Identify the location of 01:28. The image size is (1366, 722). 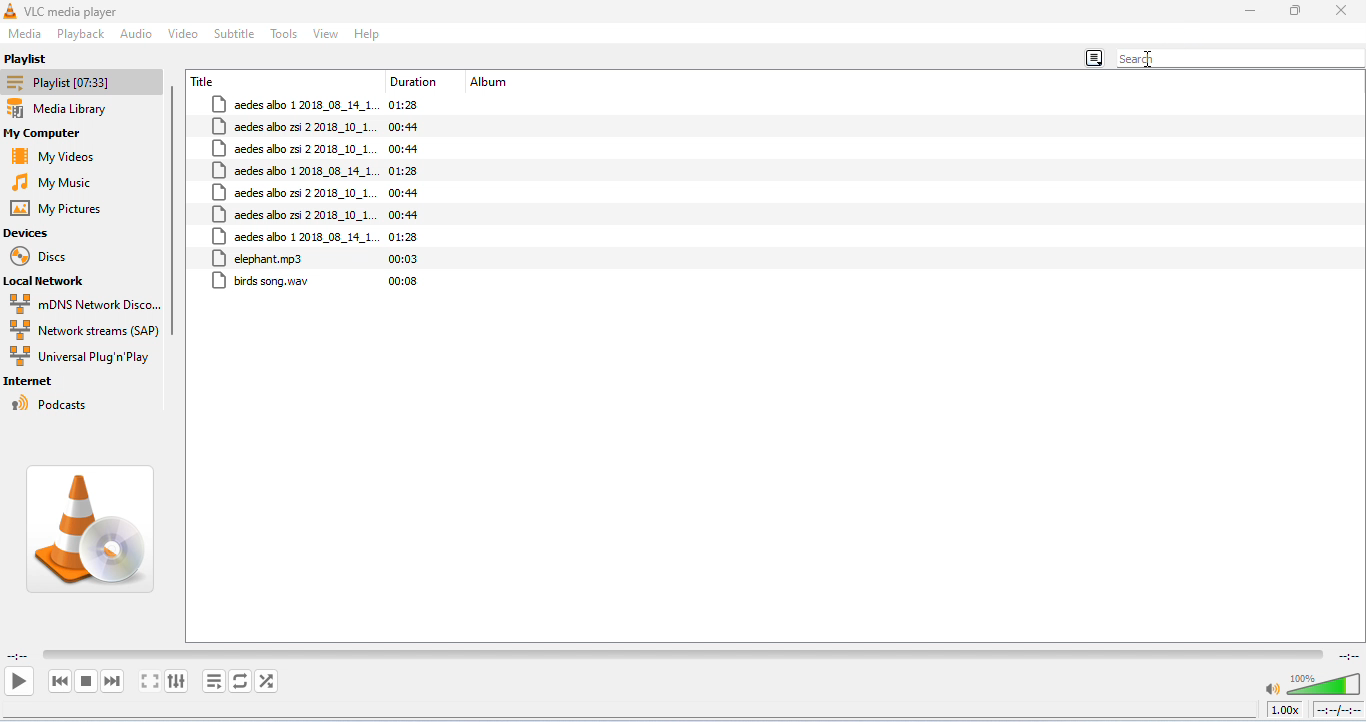
(410, 105).